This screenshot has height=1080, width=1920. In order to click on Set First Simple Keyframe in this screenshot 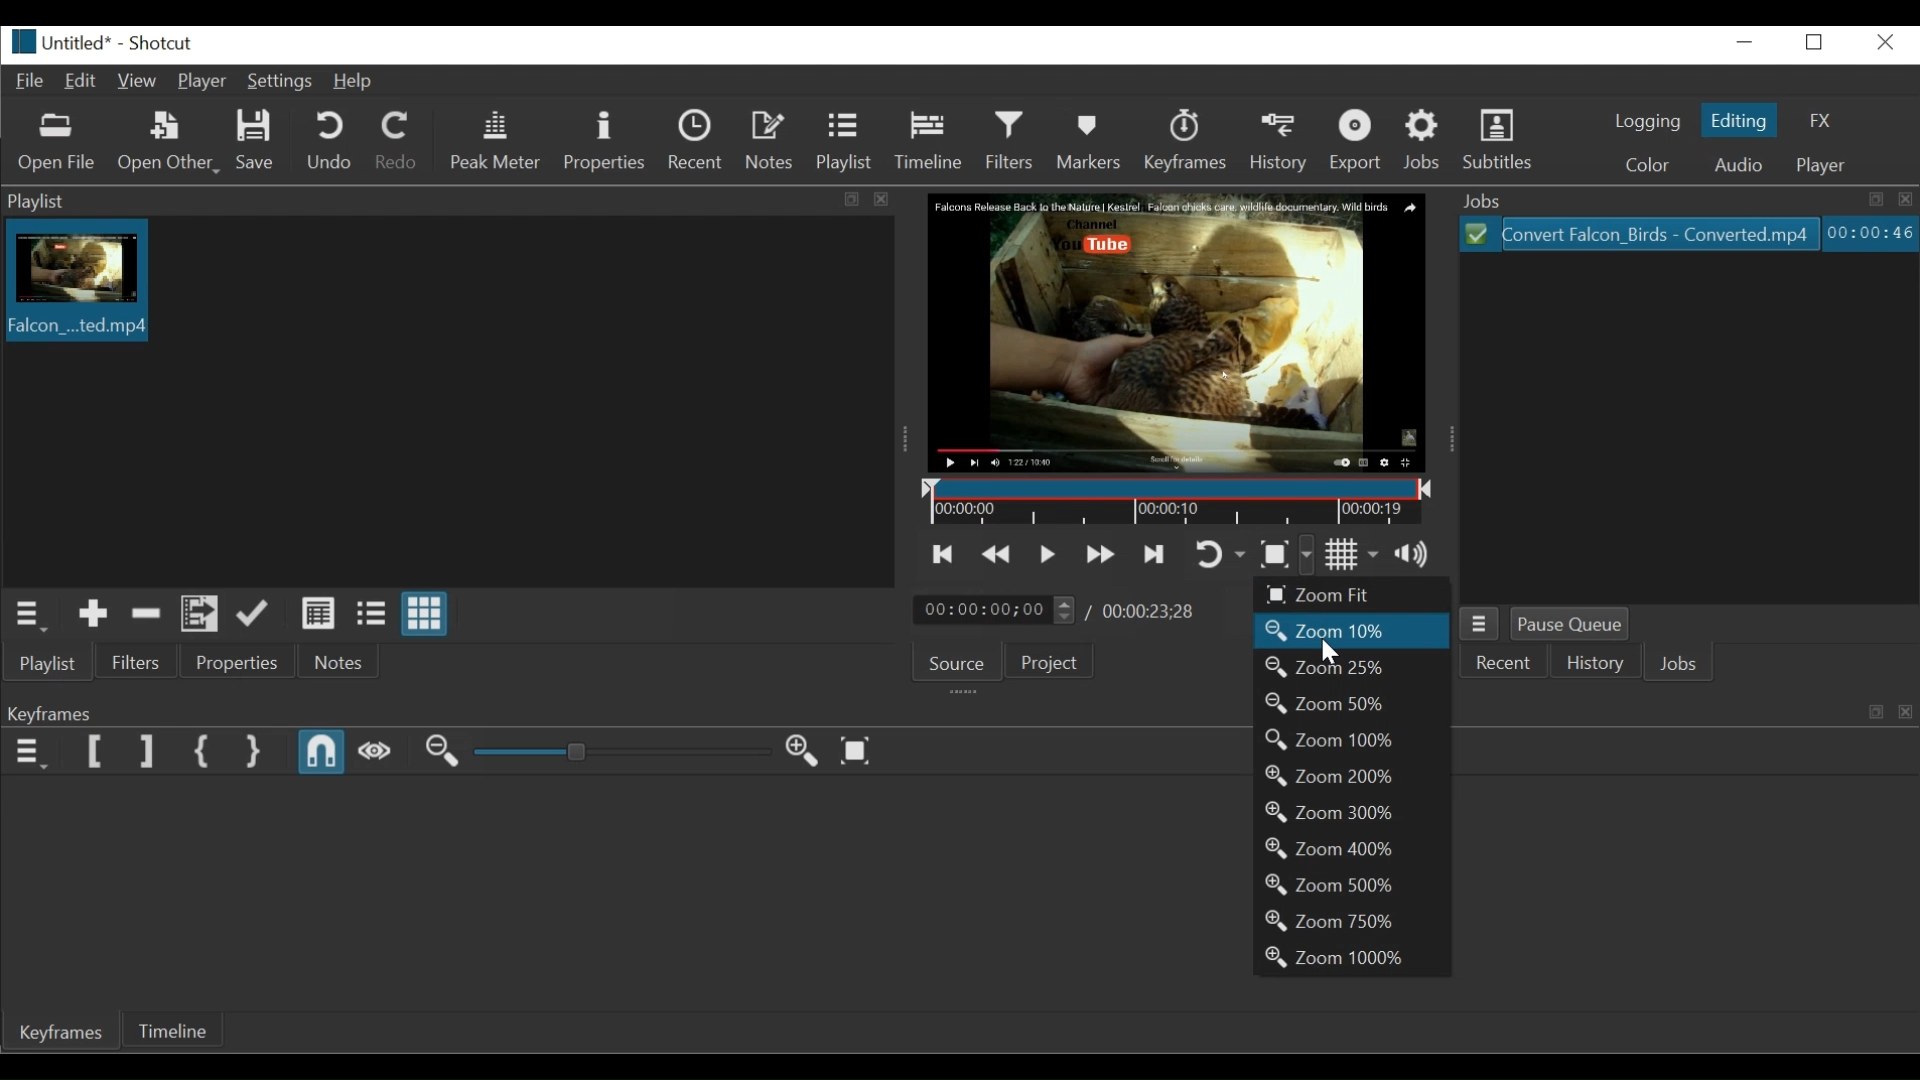, I will do `click(201, 752)`.